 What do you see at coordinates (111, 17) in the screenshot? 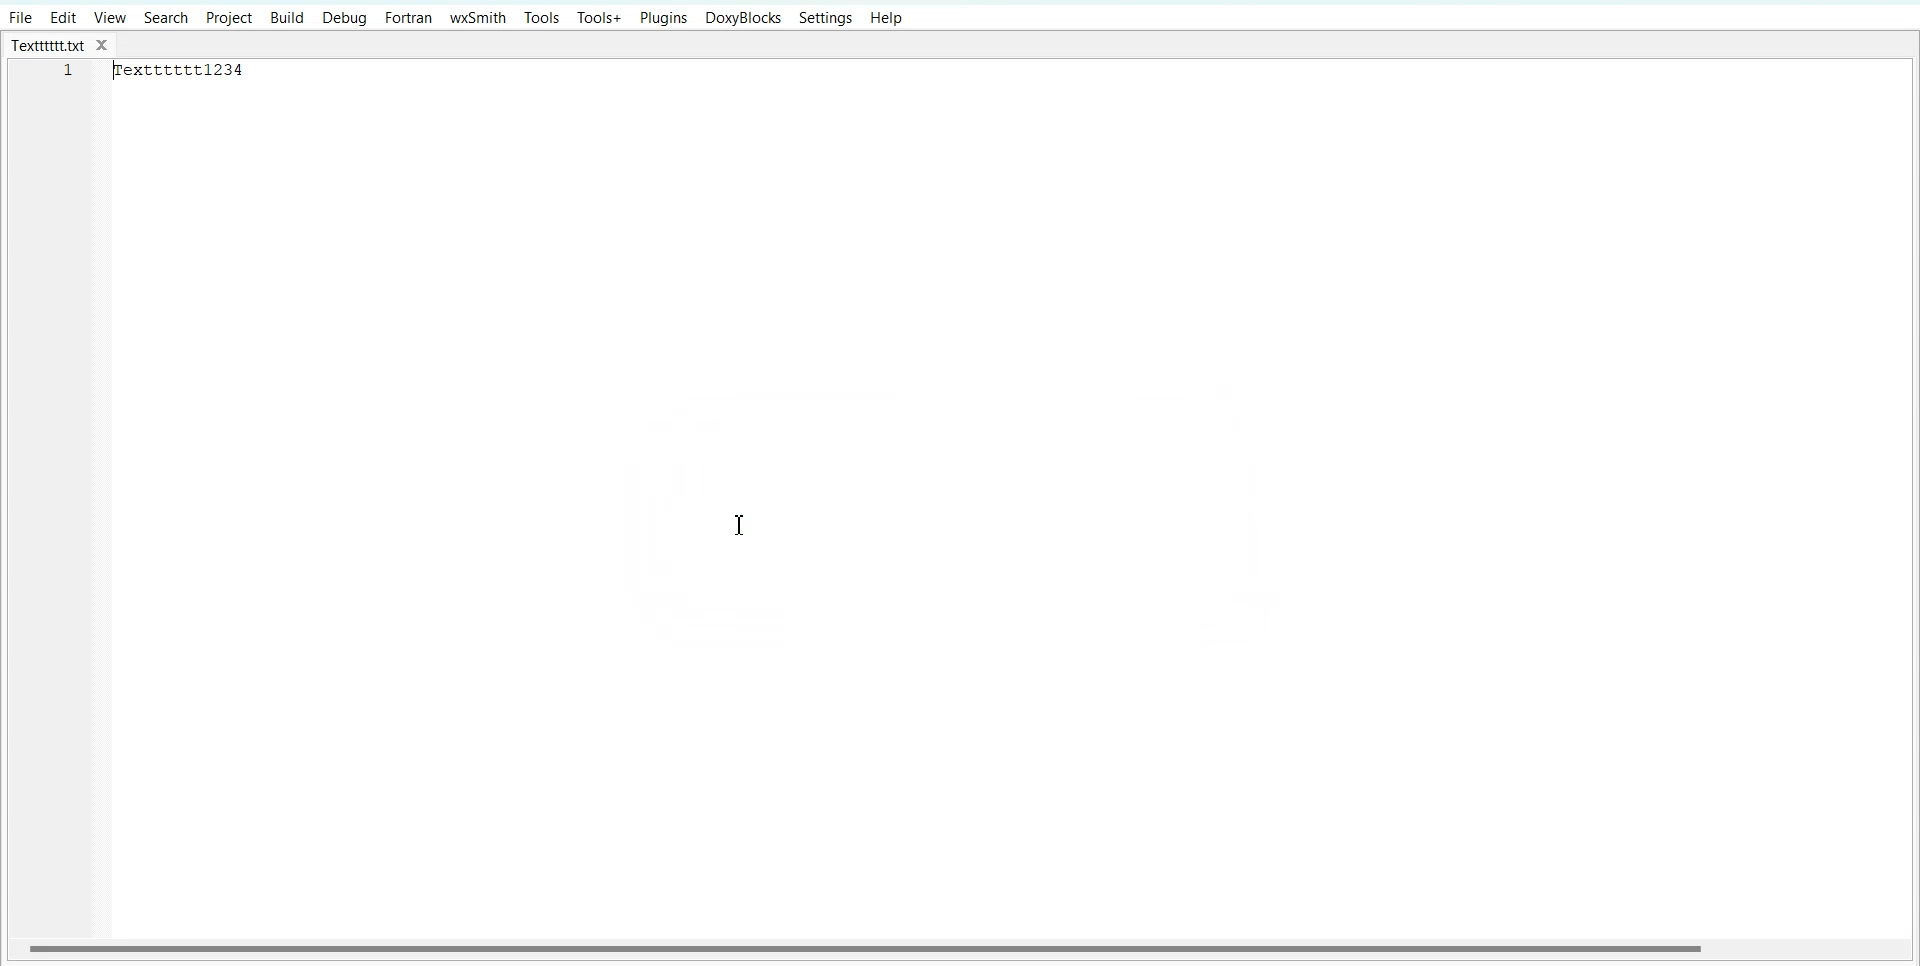
I see `View` at bounding box center [111, 17].